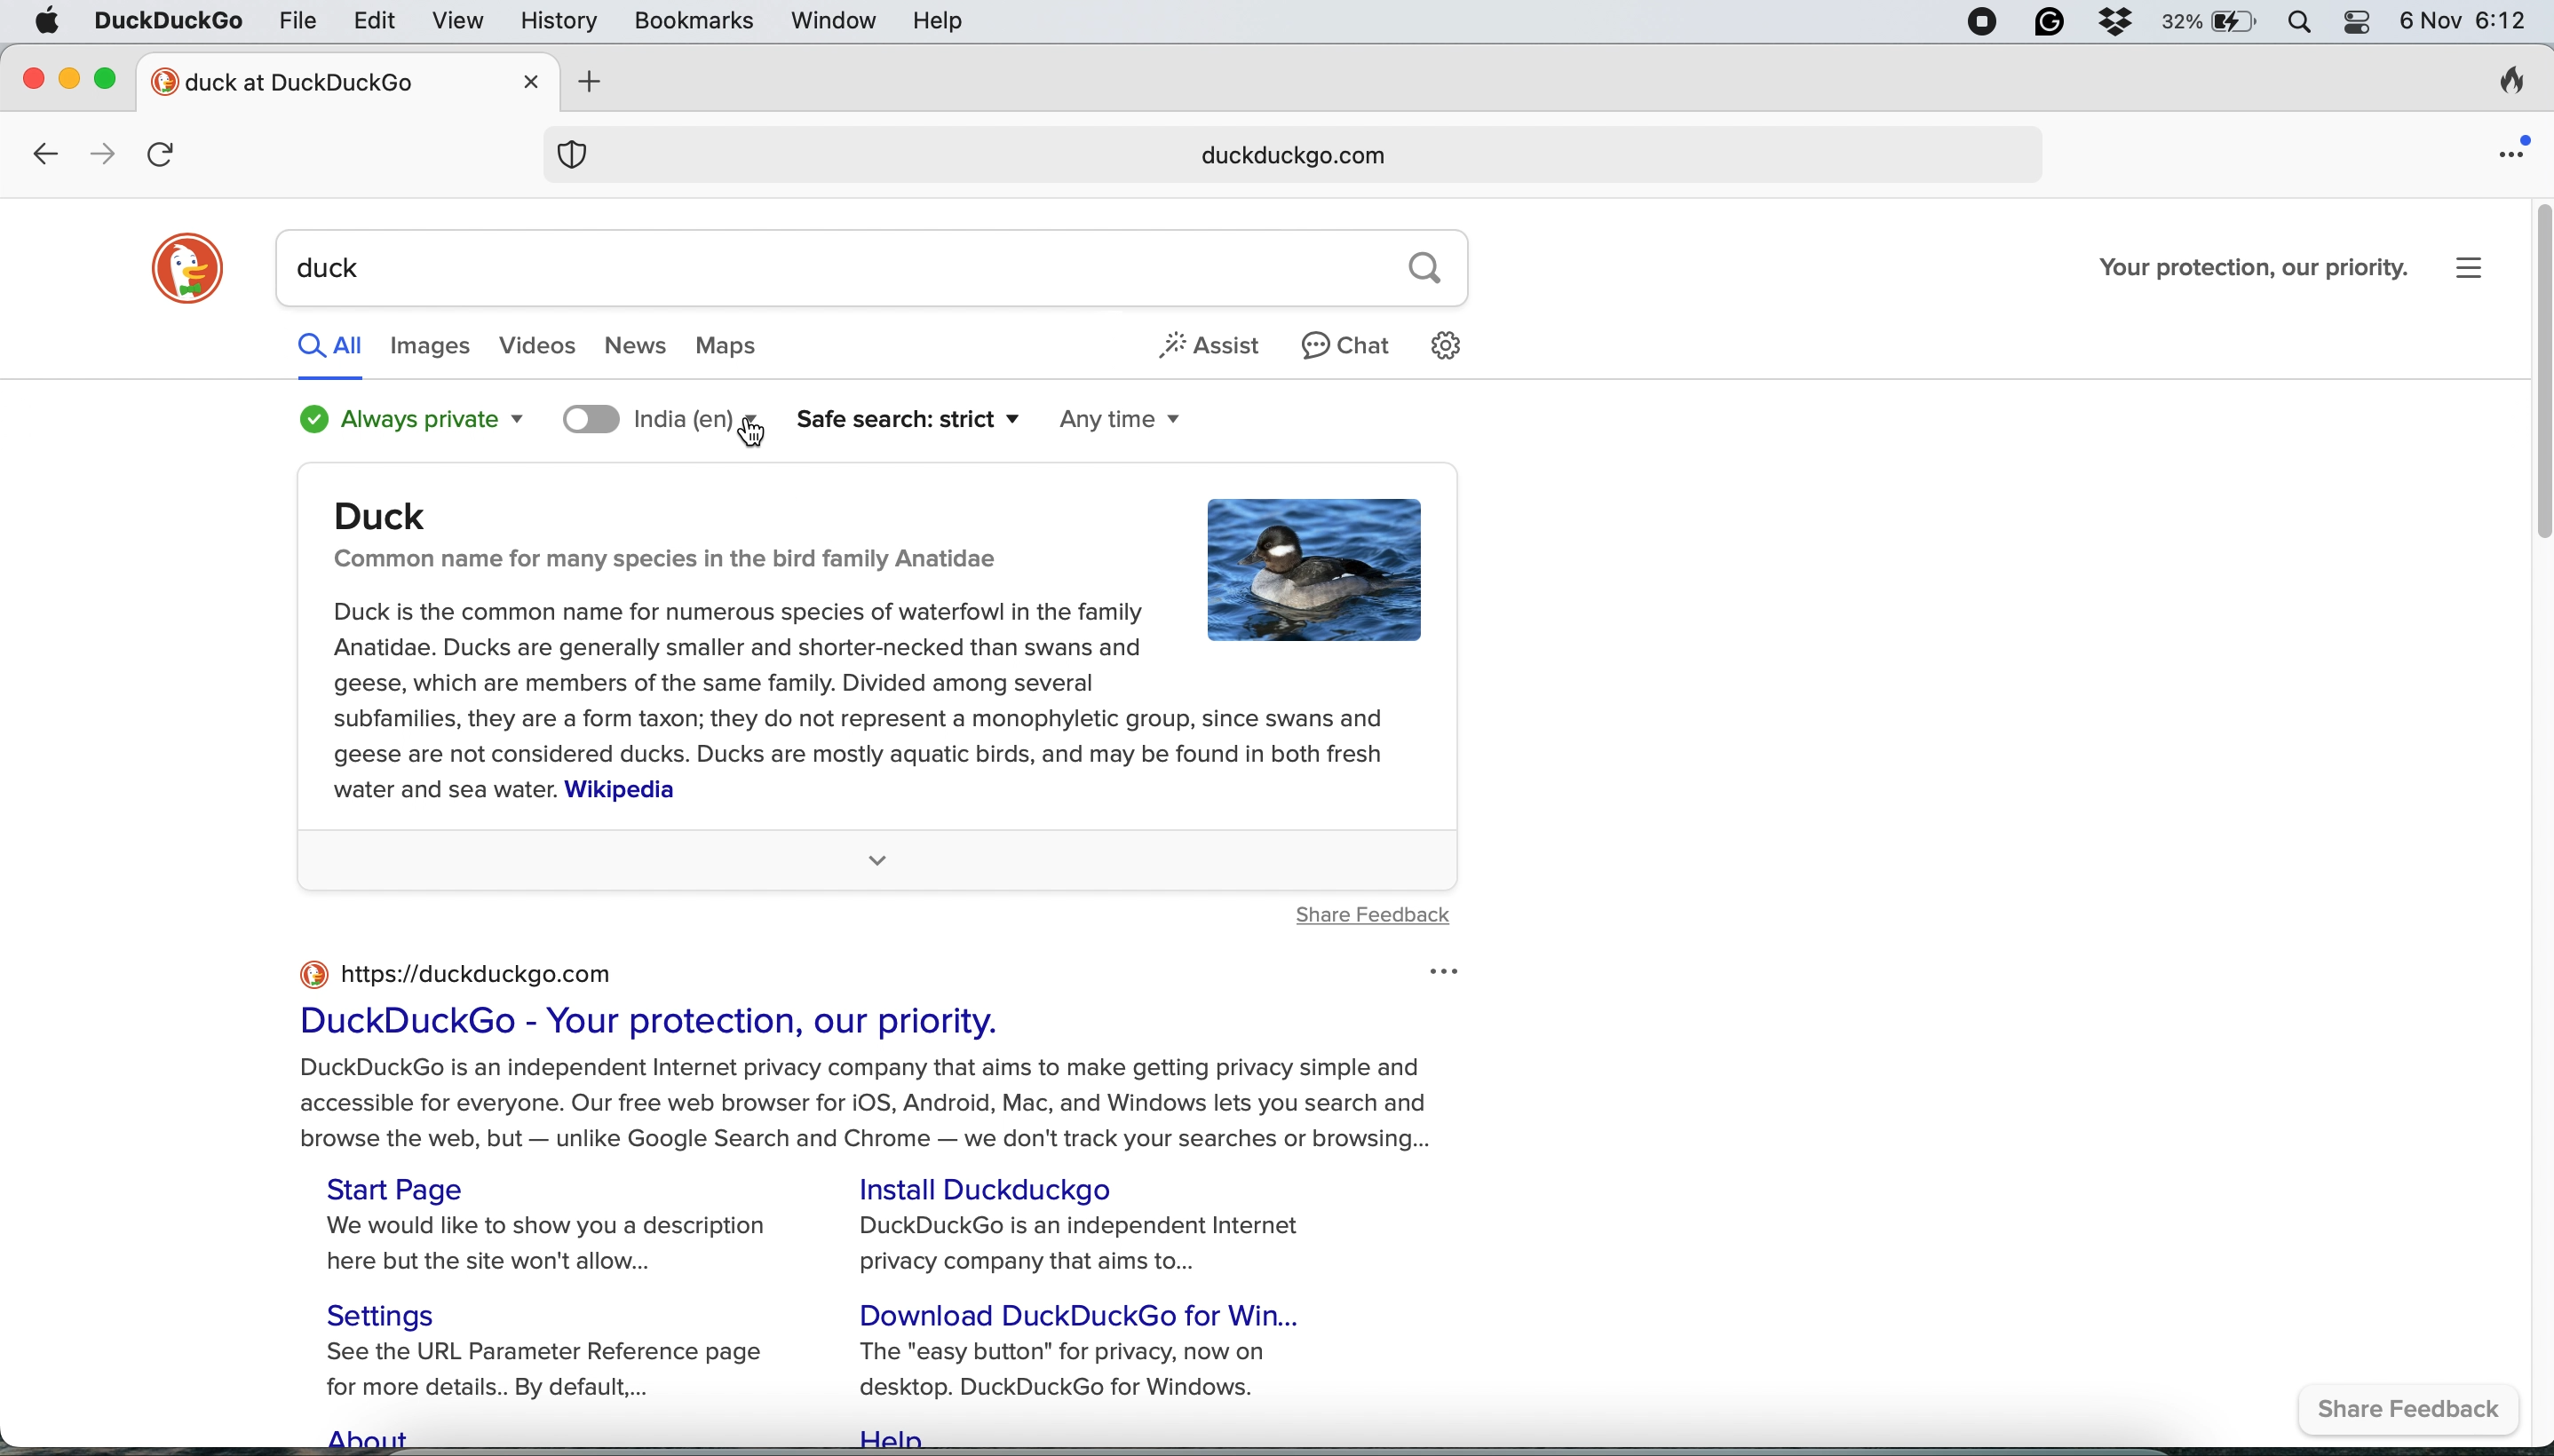  I want to click on minimise, so click(69, 75).